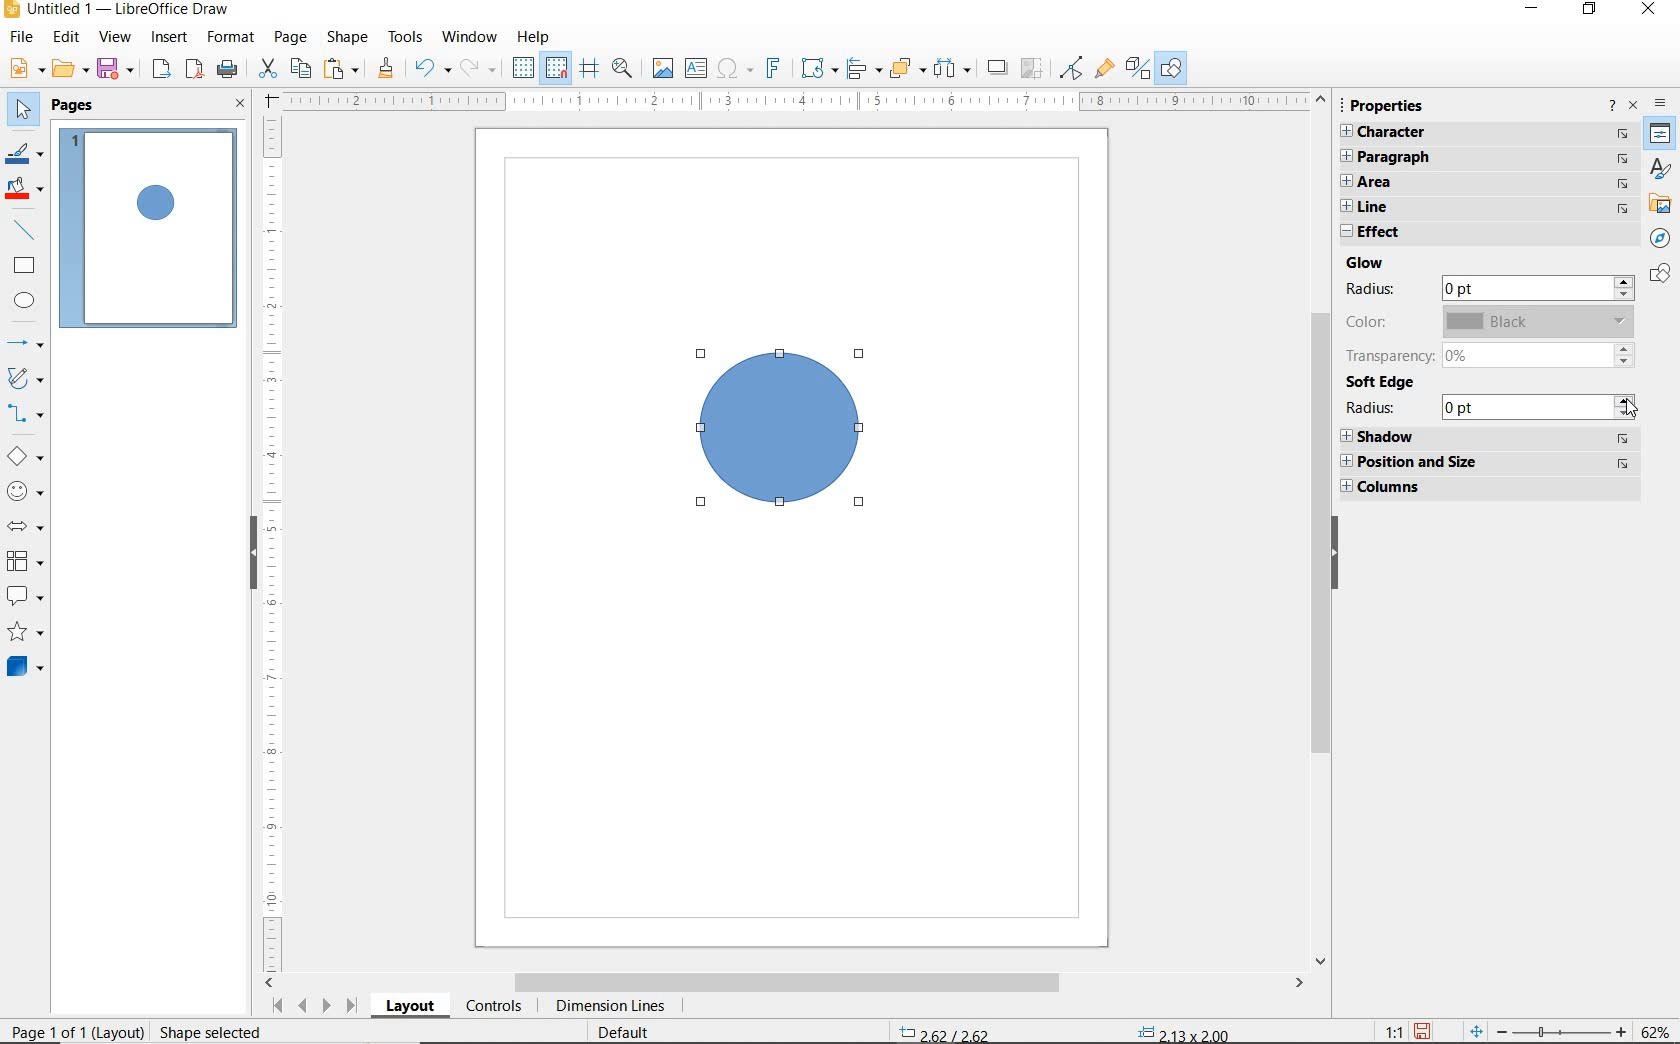 This screenshot has width=1680, height=1044. I want to click on FILE, so click(25, 37).